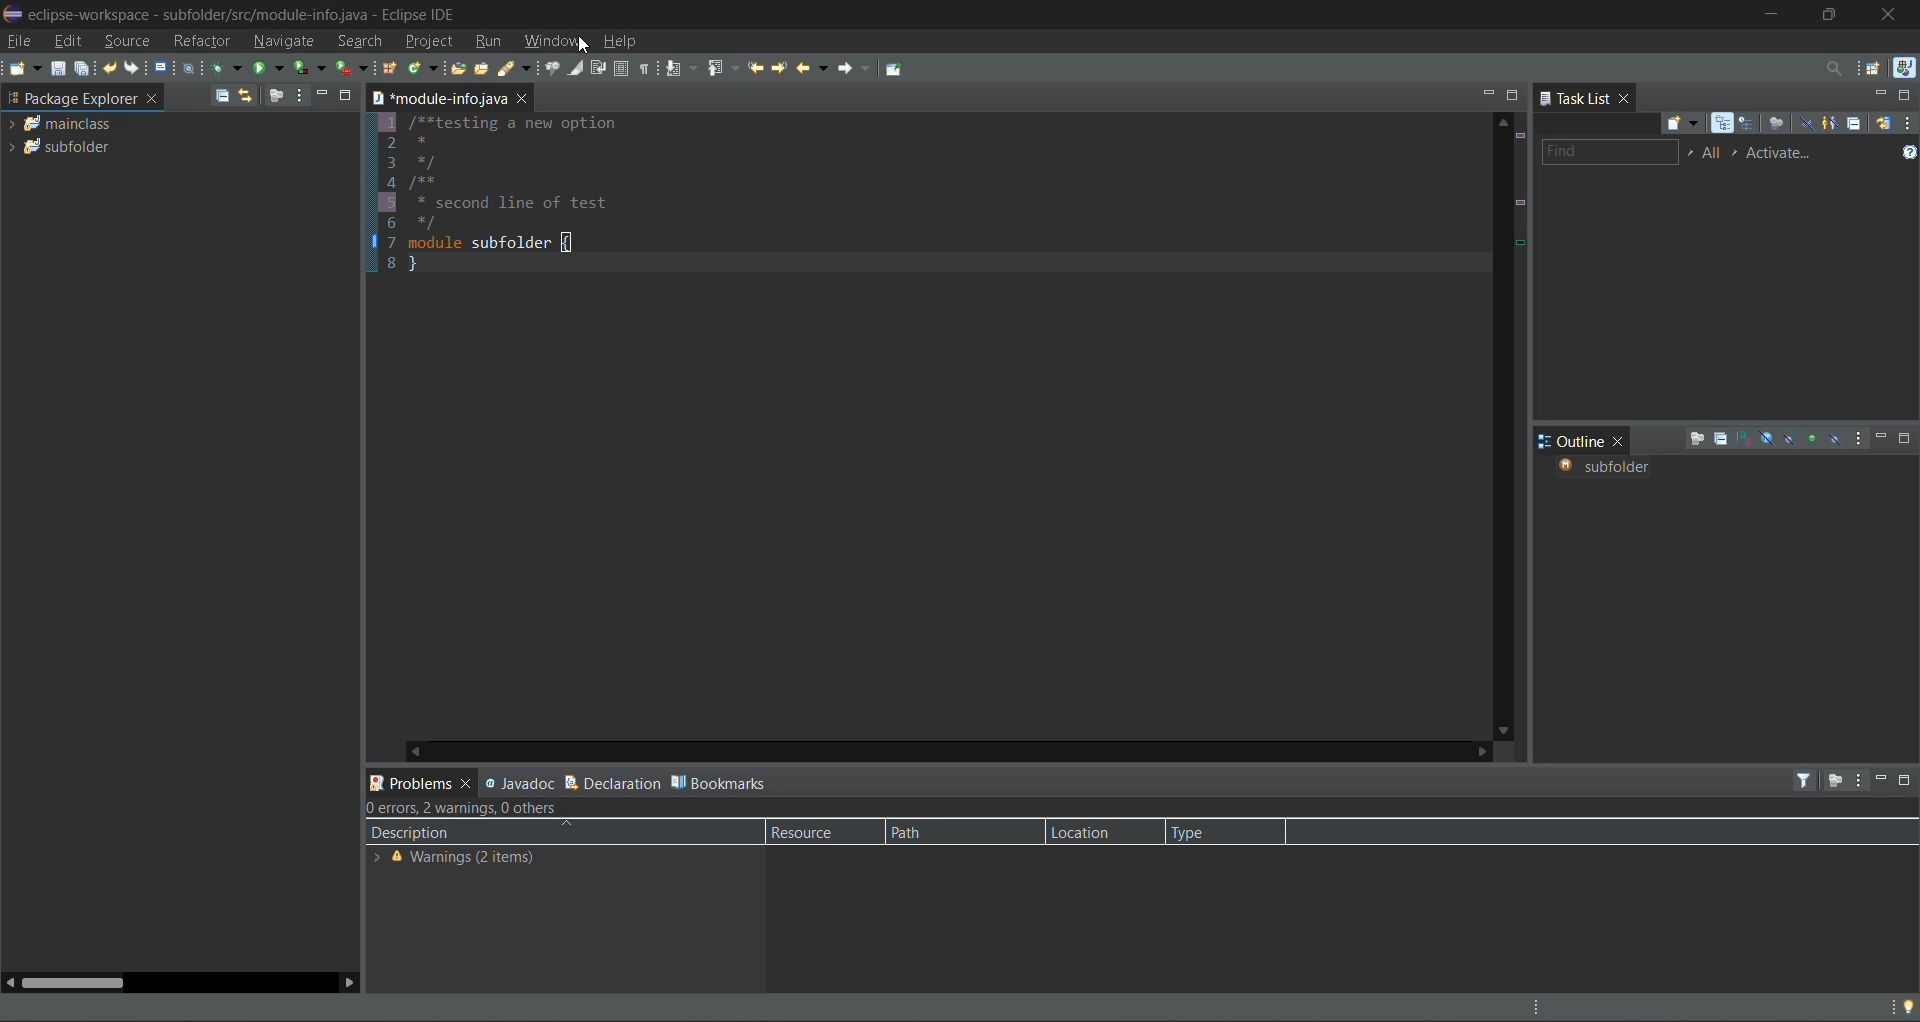 The image size is (1920, 1022). I want to click on metadata, so click(481, 811).